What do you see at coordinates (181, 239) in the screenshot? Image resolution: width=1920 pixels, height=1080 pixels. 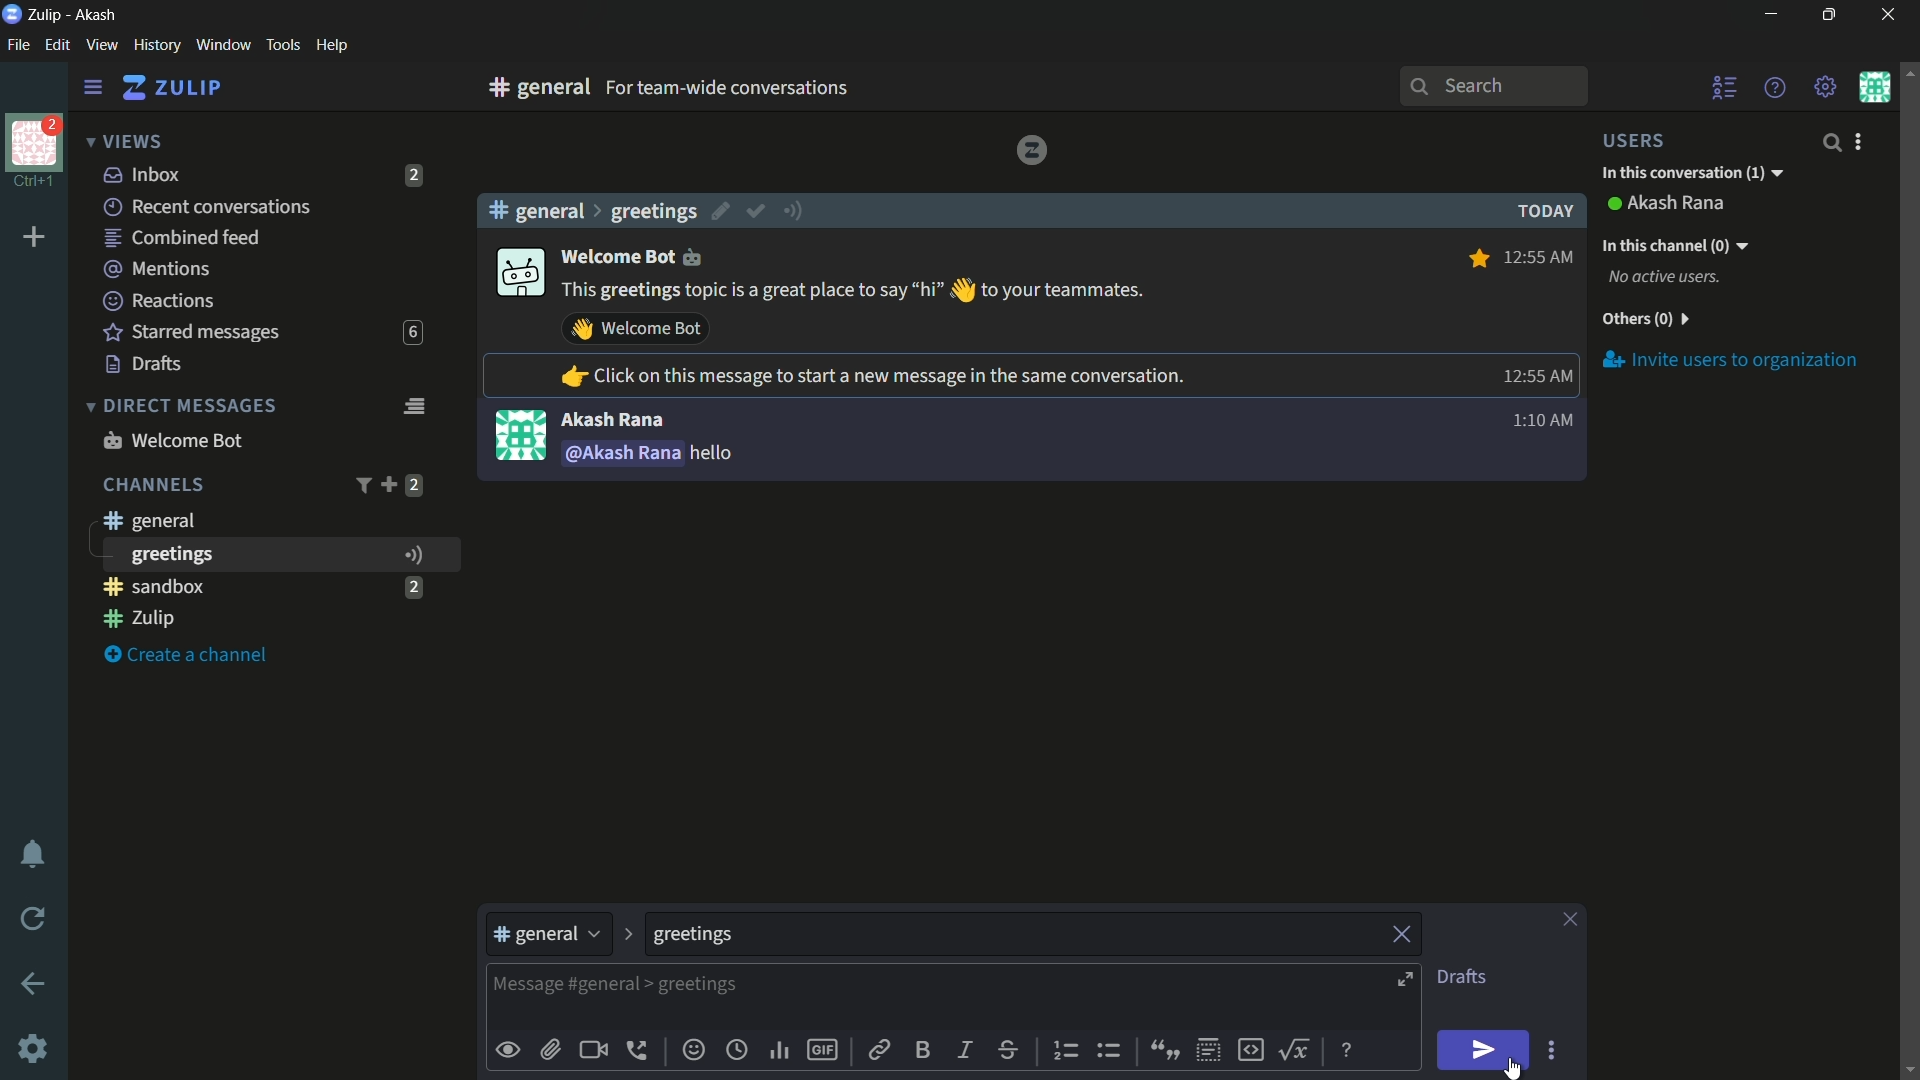 I see `combined feed` at bounding box center [181, 239].